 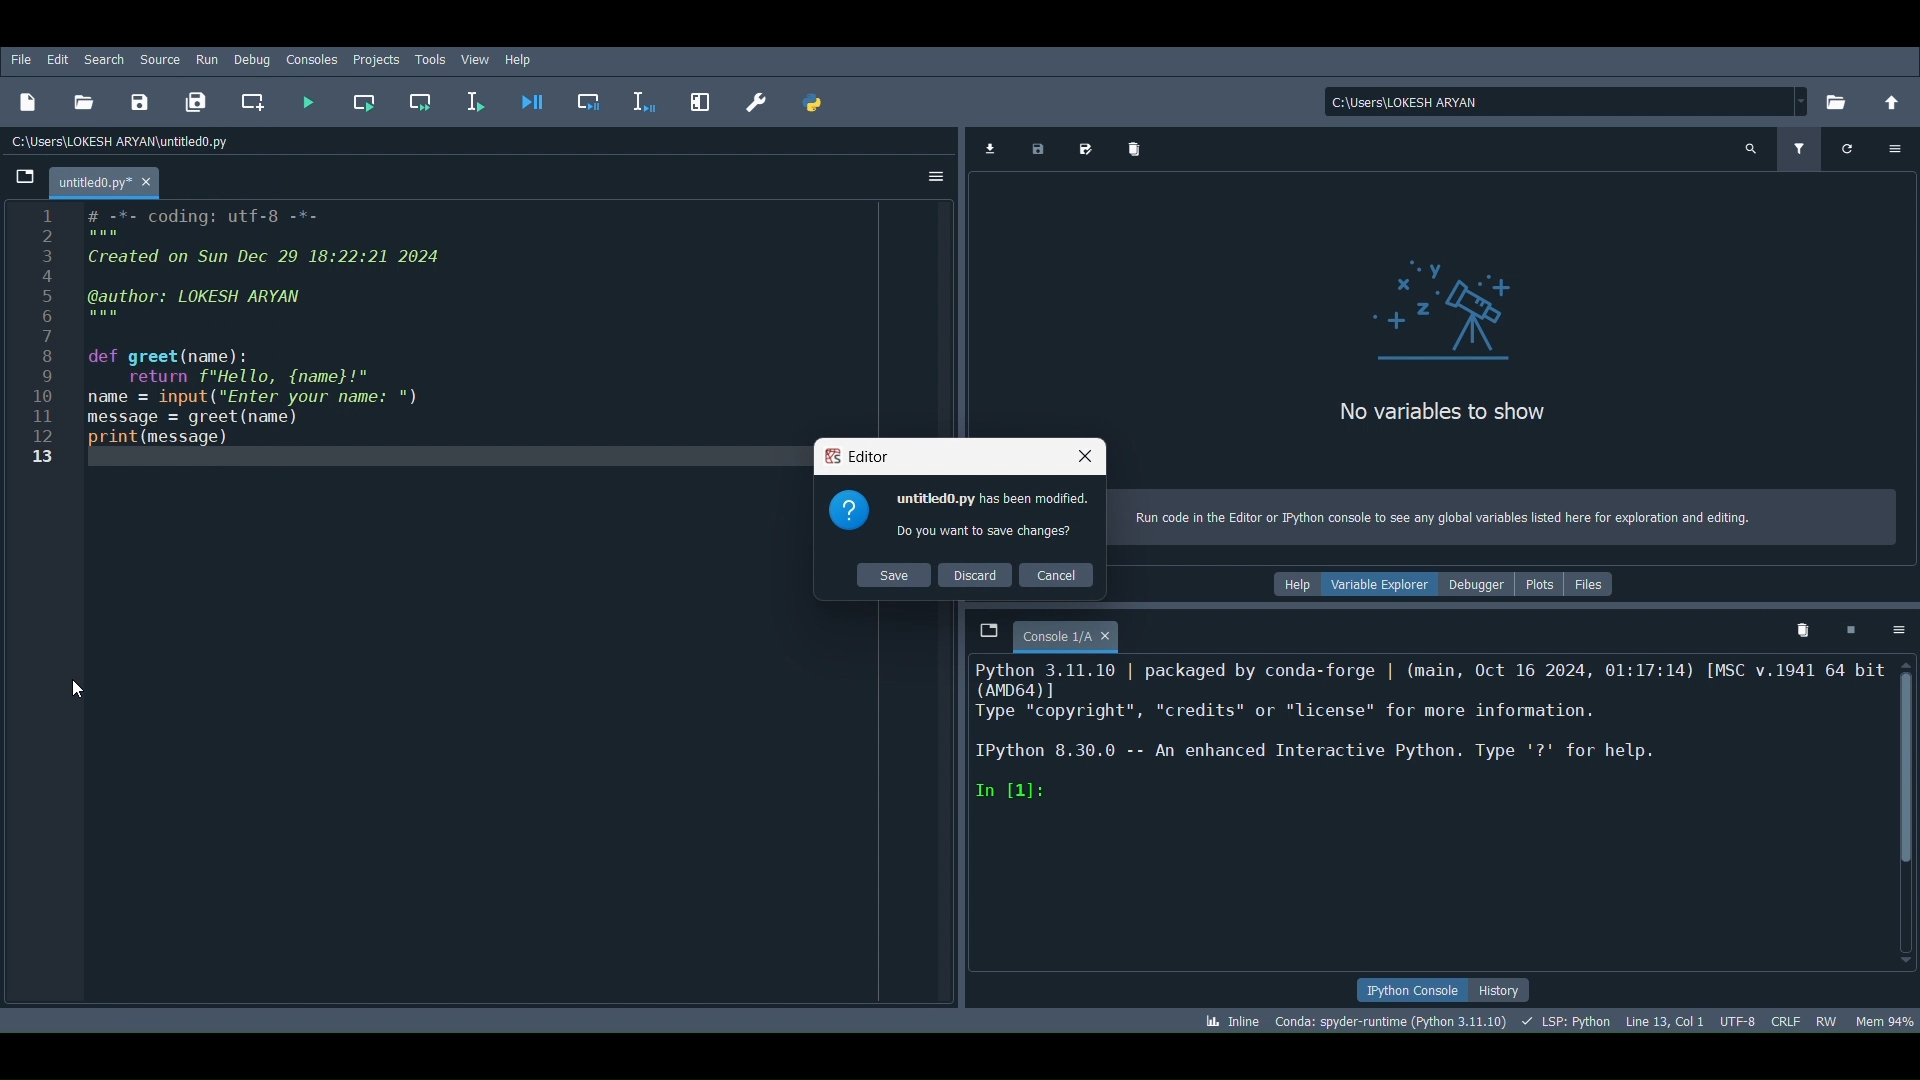 I want to click on Save data, so click(x=1039, y=149).